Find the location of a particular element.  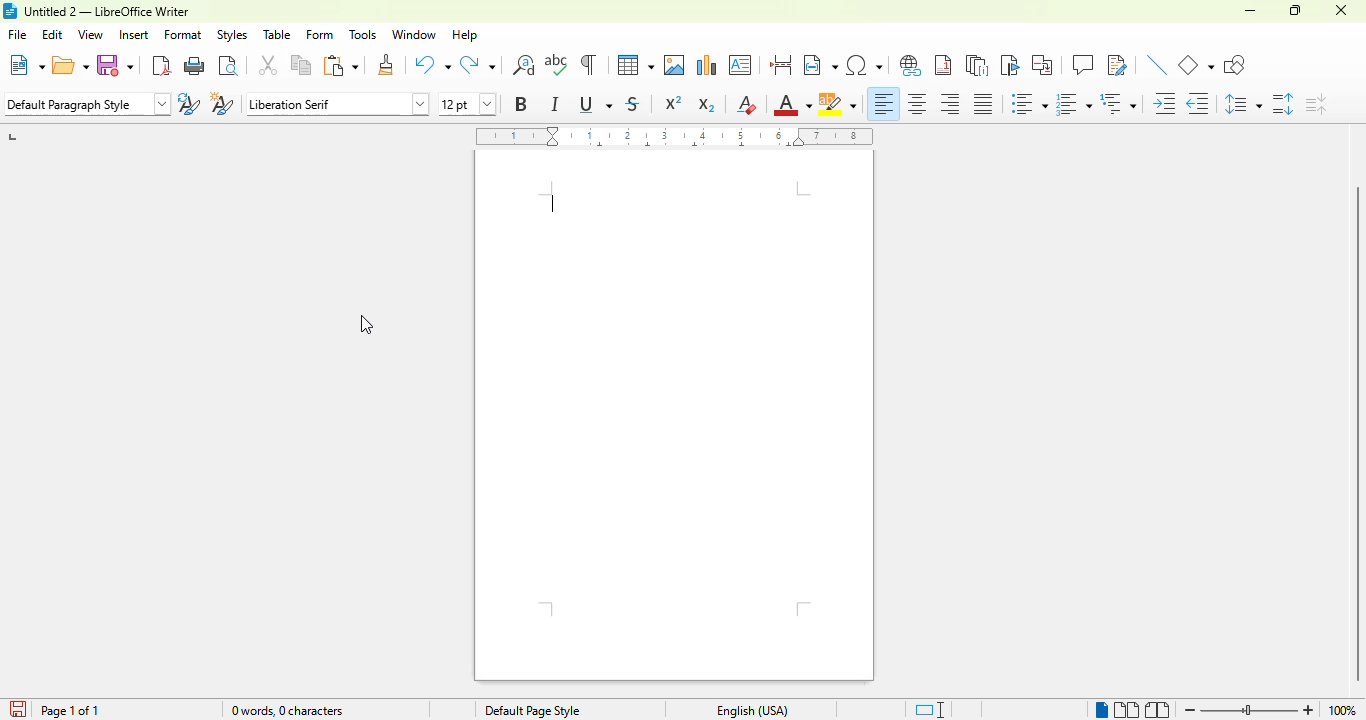

decrease indent is located at coordinates (1200, 104).